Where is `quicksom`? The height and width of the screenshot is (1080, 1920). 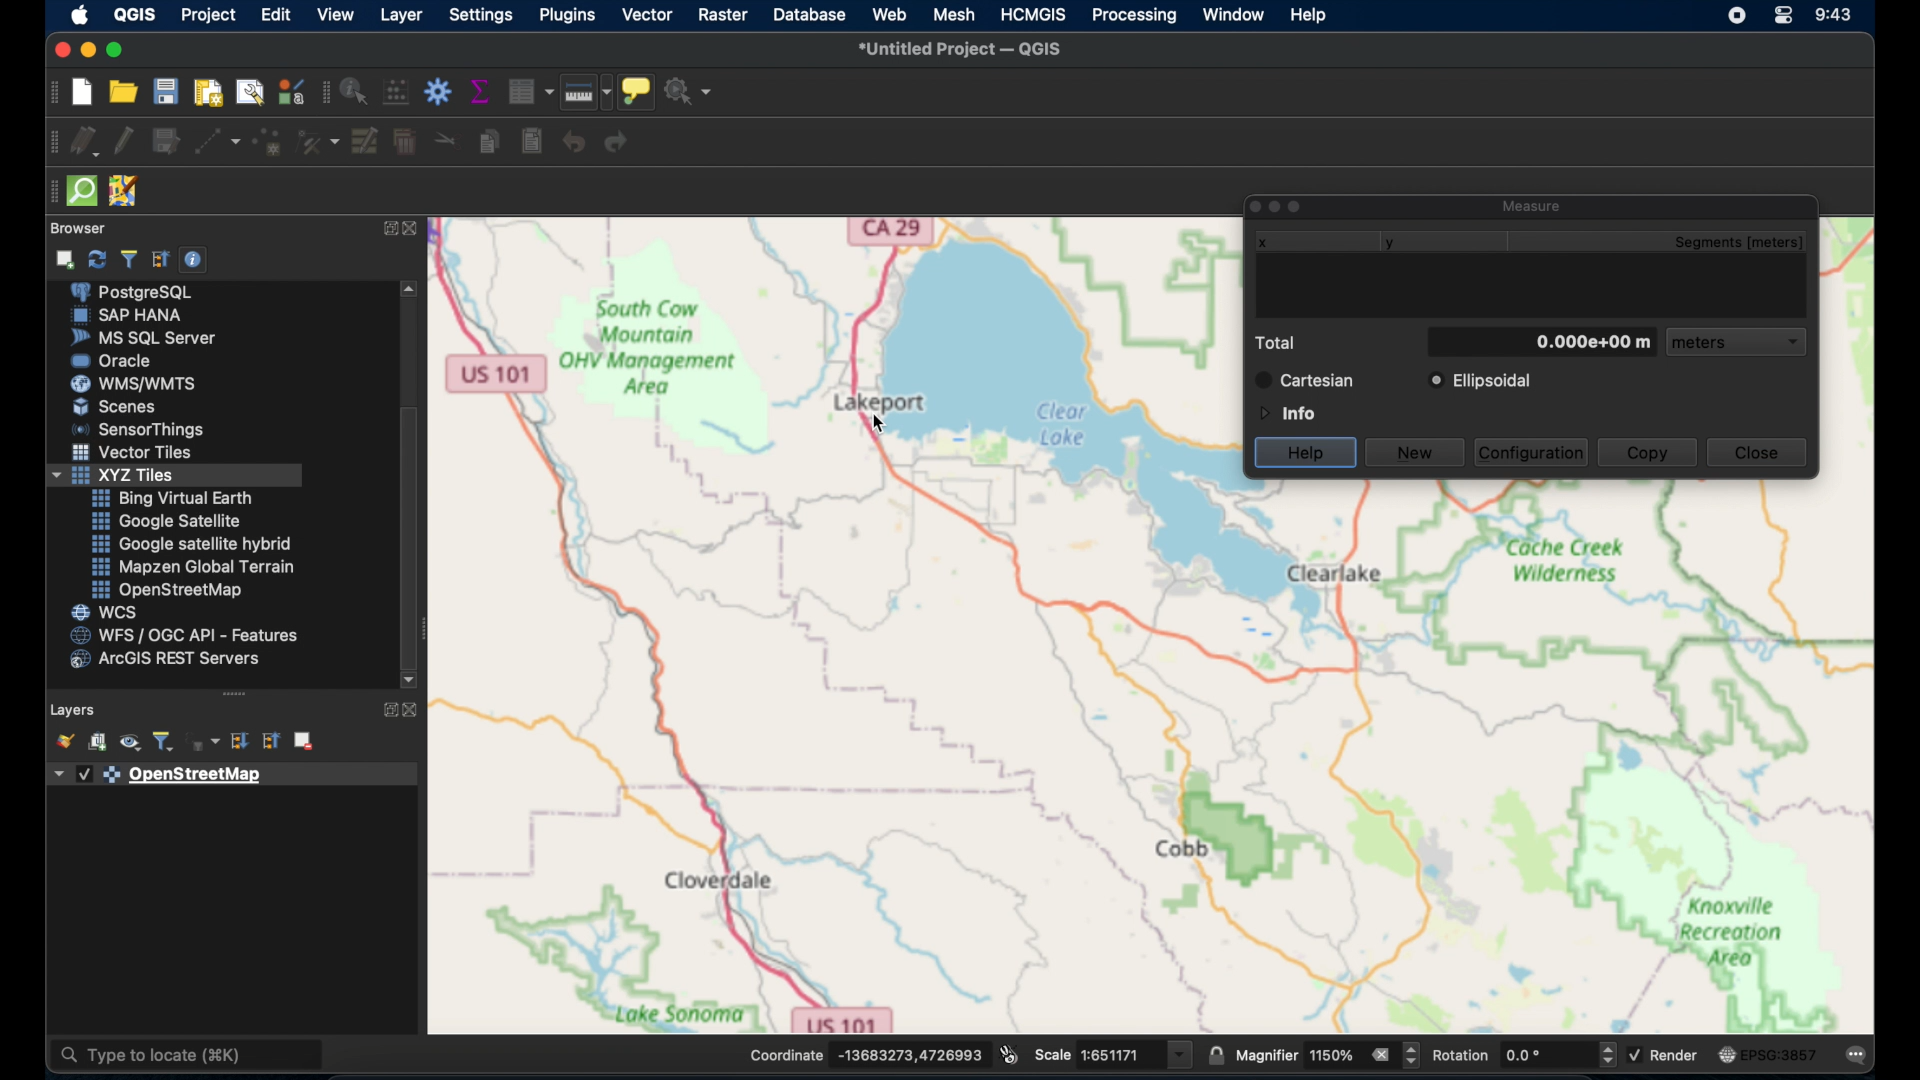
quicksom is located at coordinates (83, 190).